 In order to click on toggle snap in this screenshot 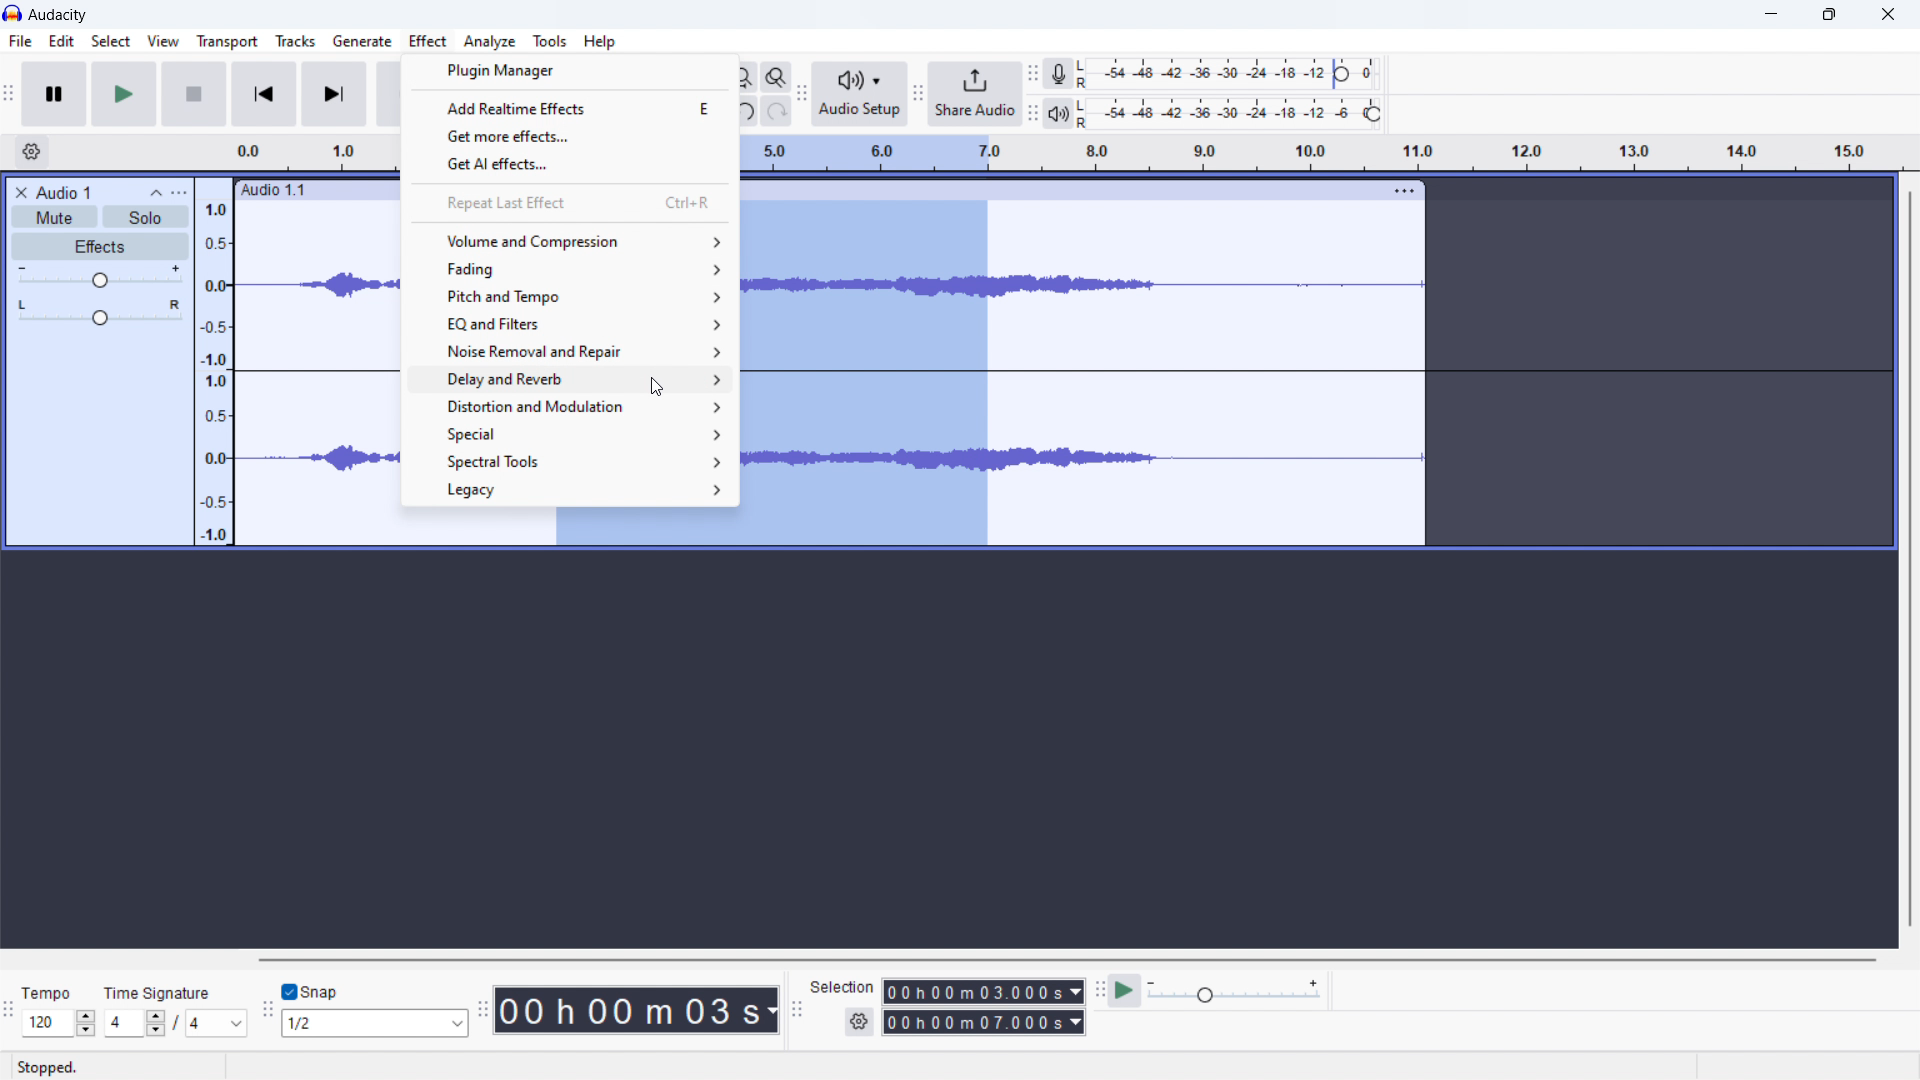, I will do `click(312, 992)`.